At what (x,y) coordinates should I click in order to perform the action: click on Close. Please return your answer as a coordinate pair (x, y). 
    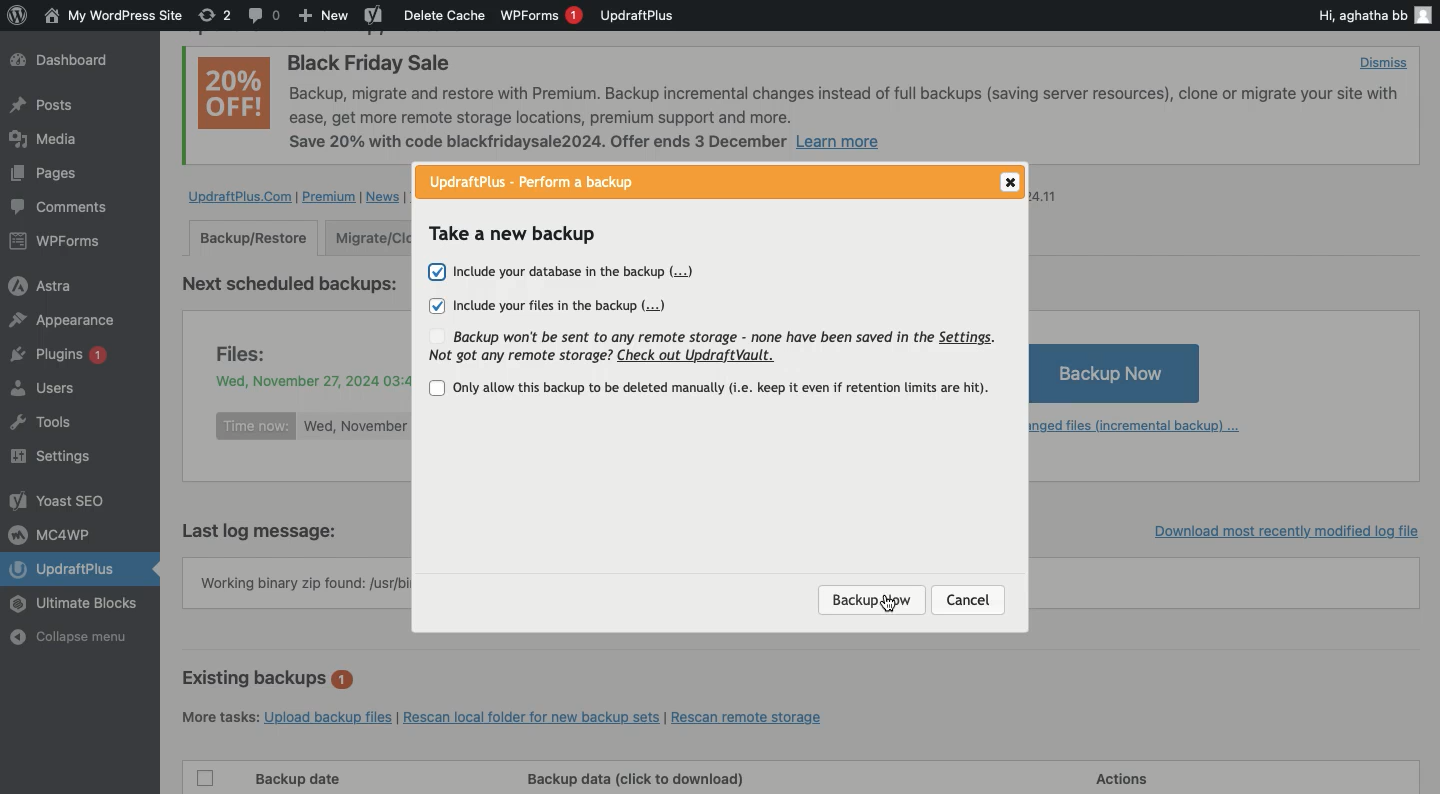
    Looking at the image, I should click on (1012, 180).